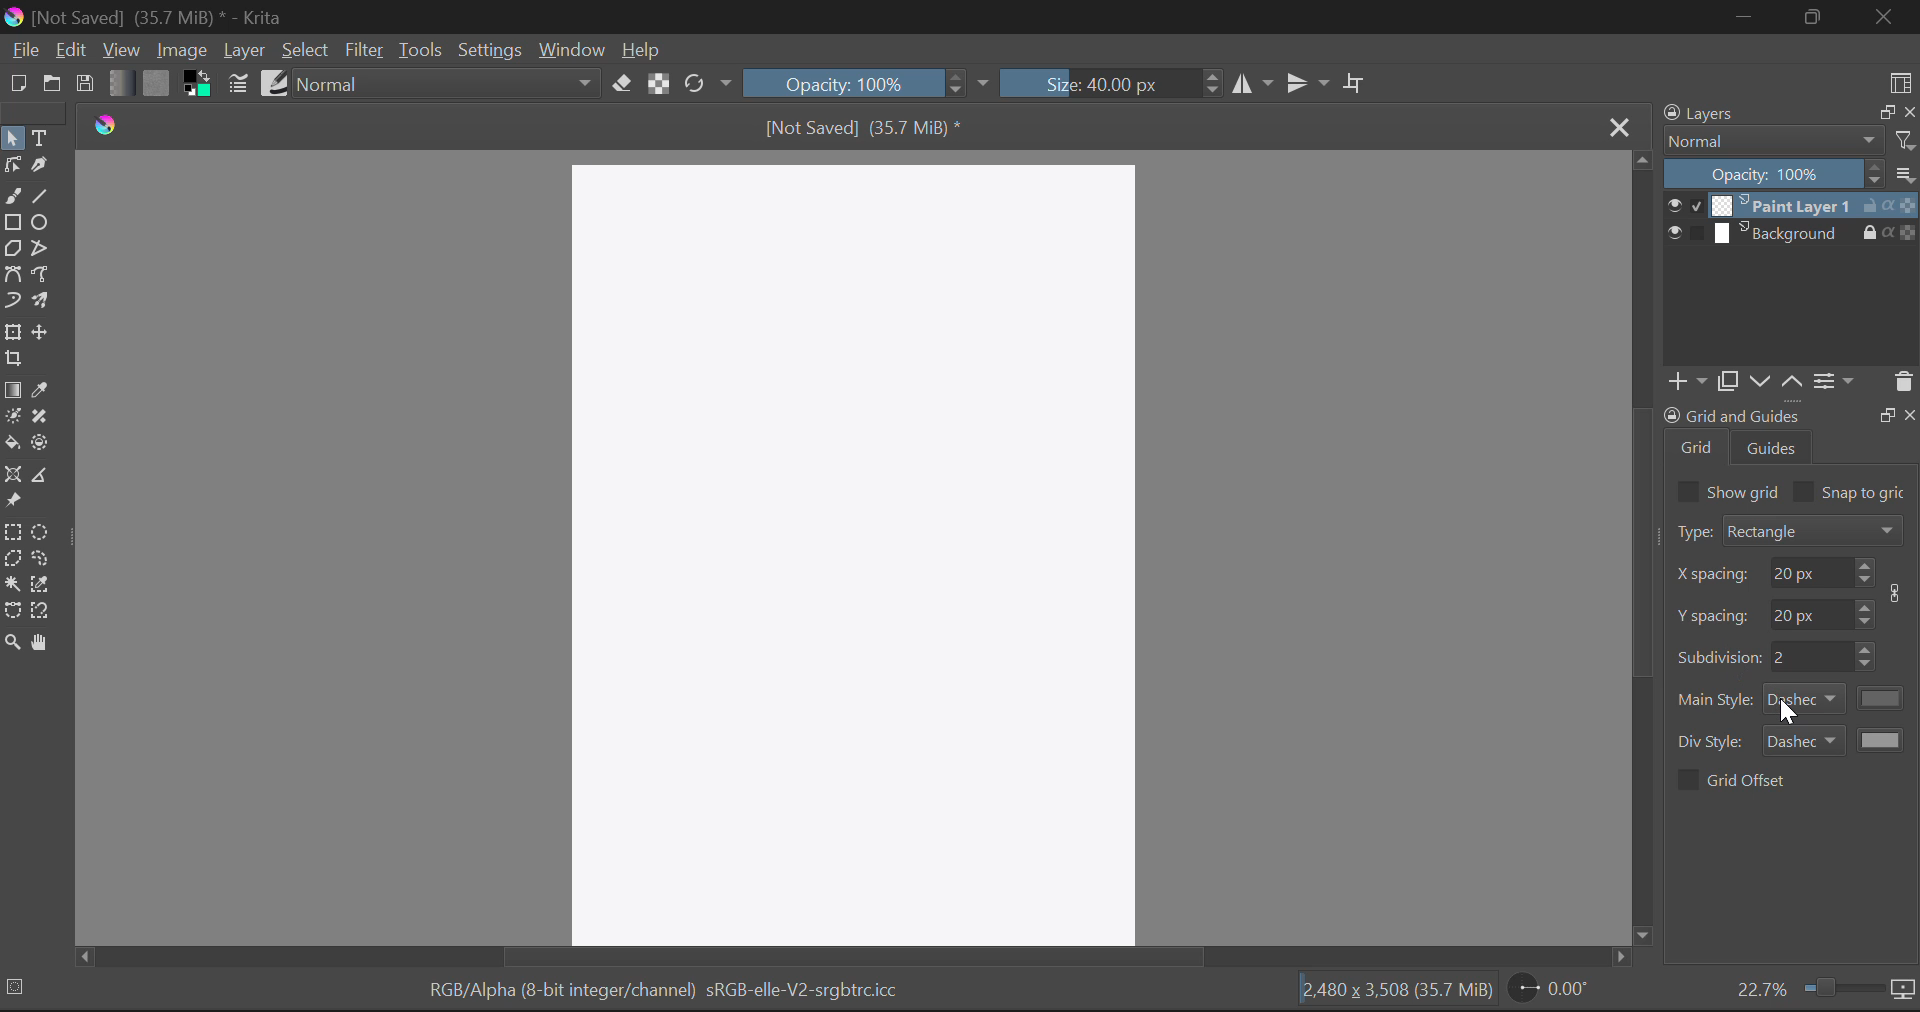 The height and width of the screenshot is (1012, 1920). I want to click on grid and guide, so click(1731, 415).